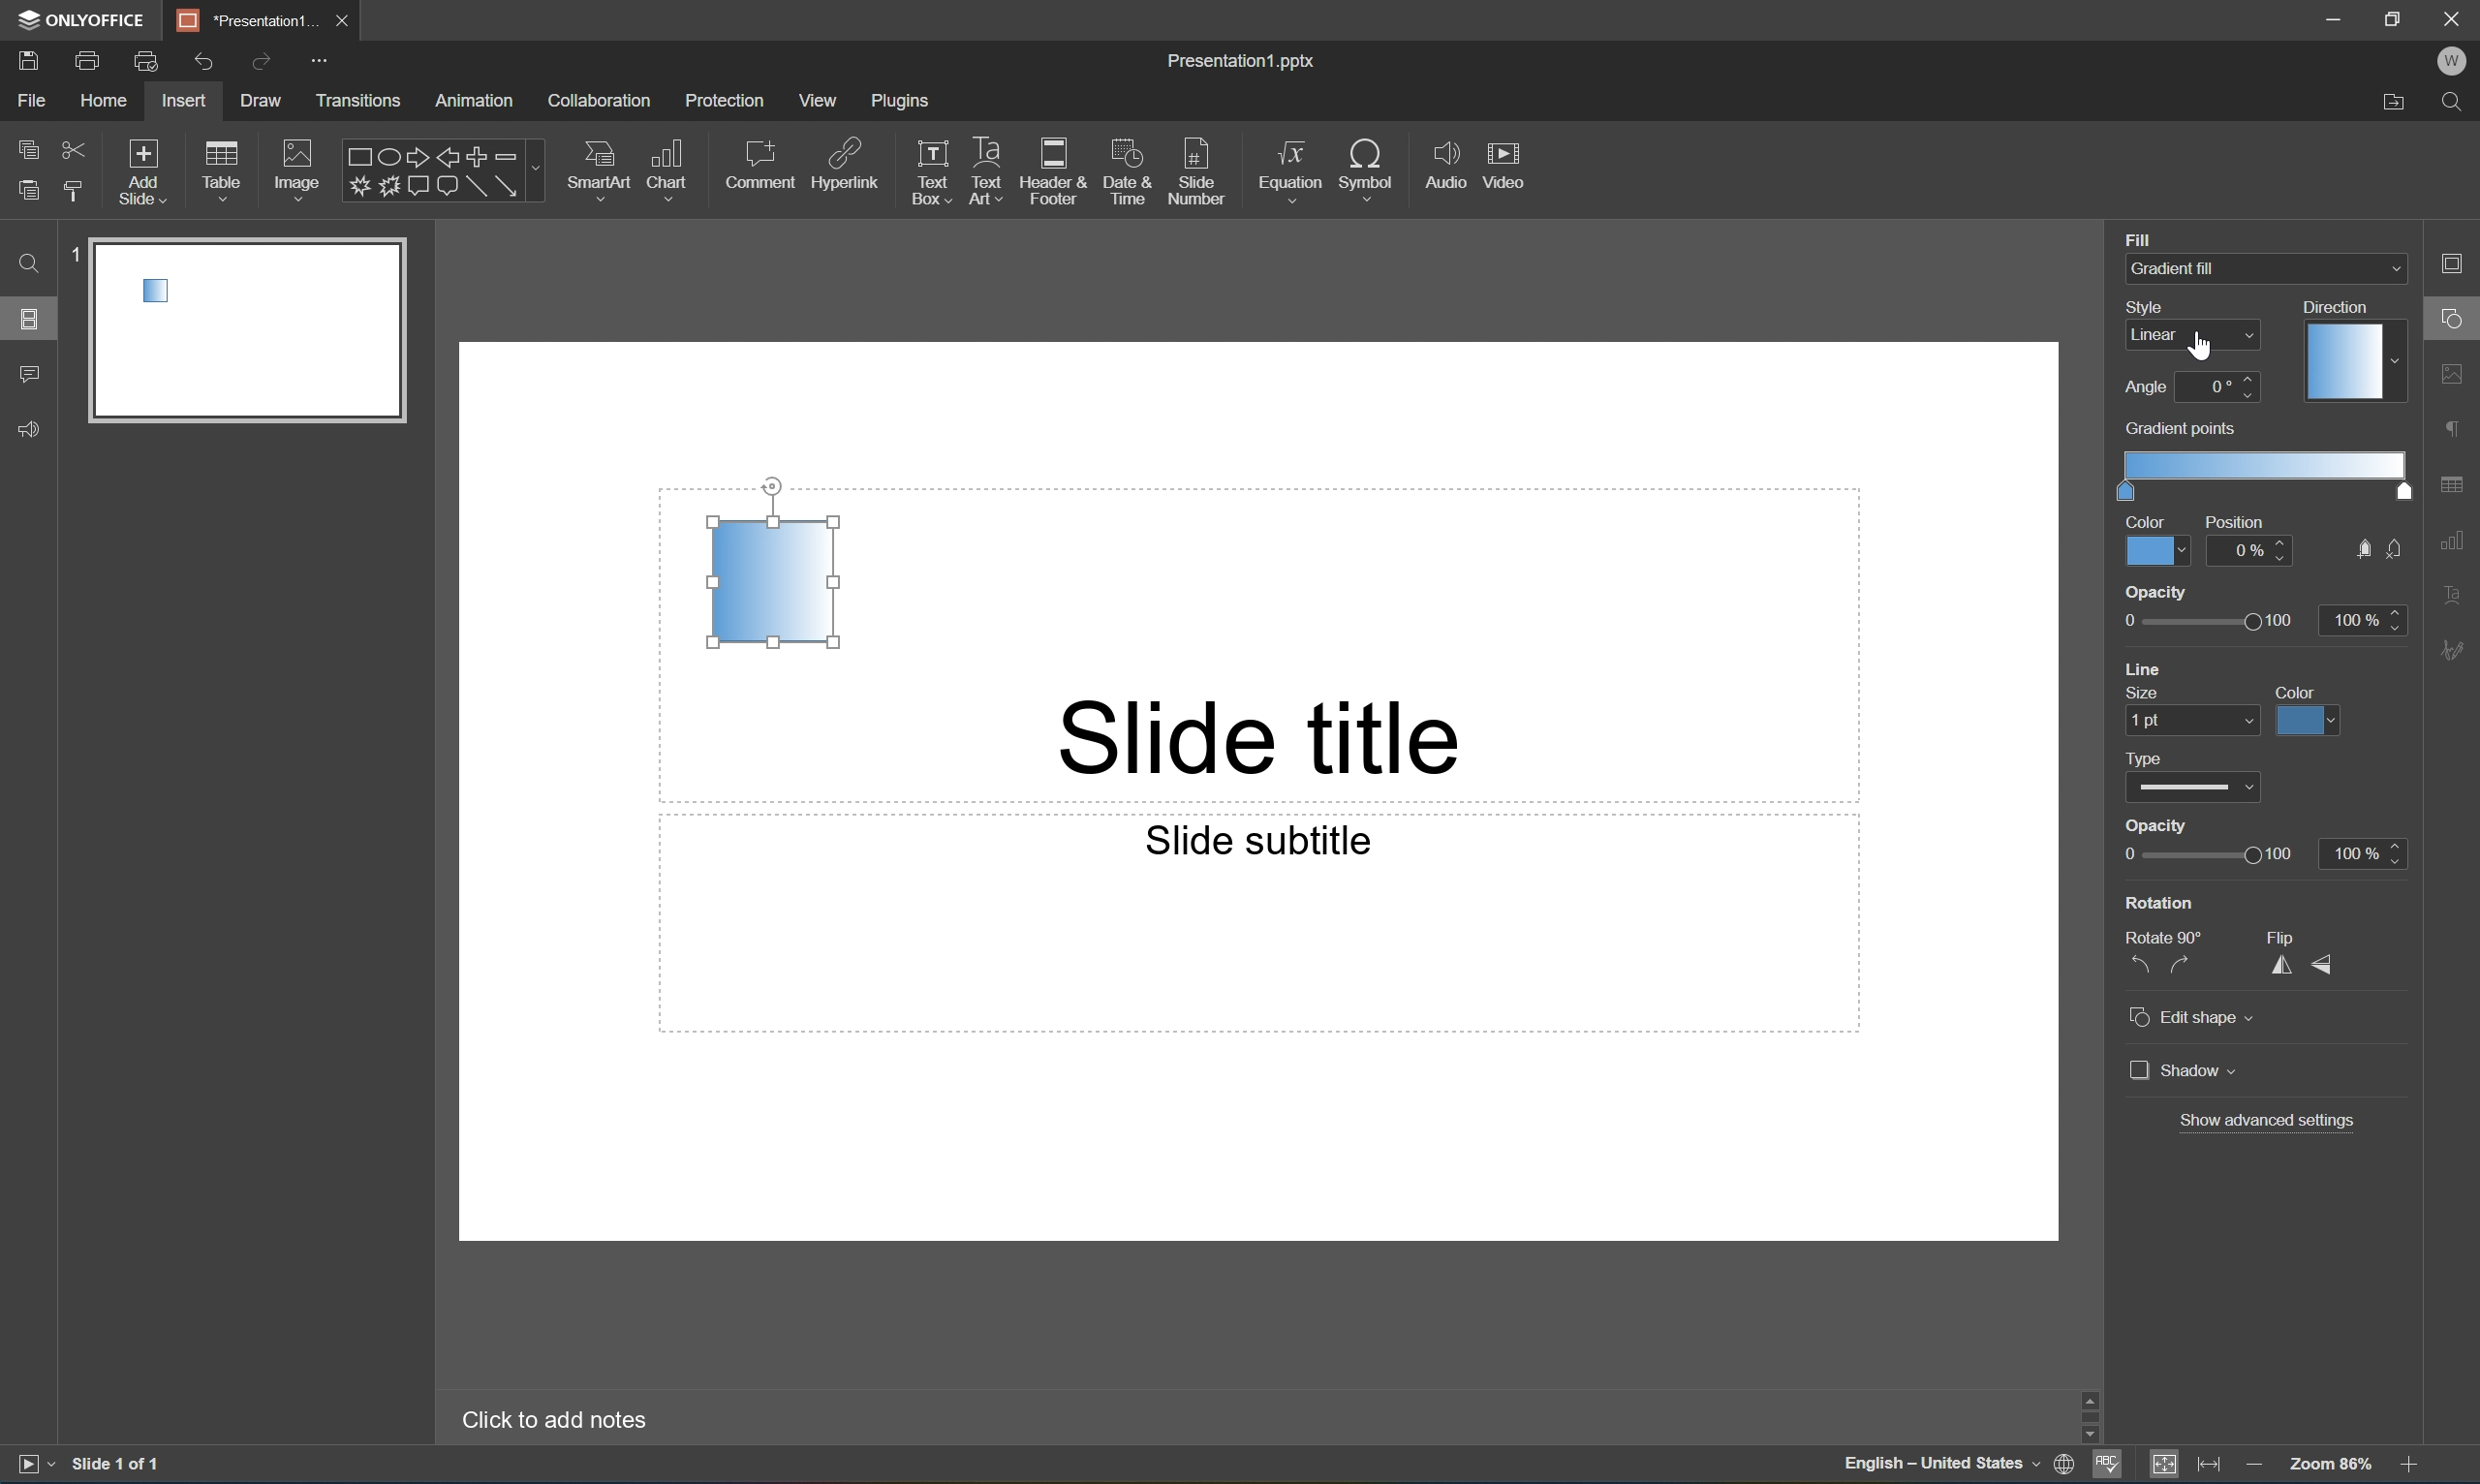  I want to click on style, so click(2153, 307).